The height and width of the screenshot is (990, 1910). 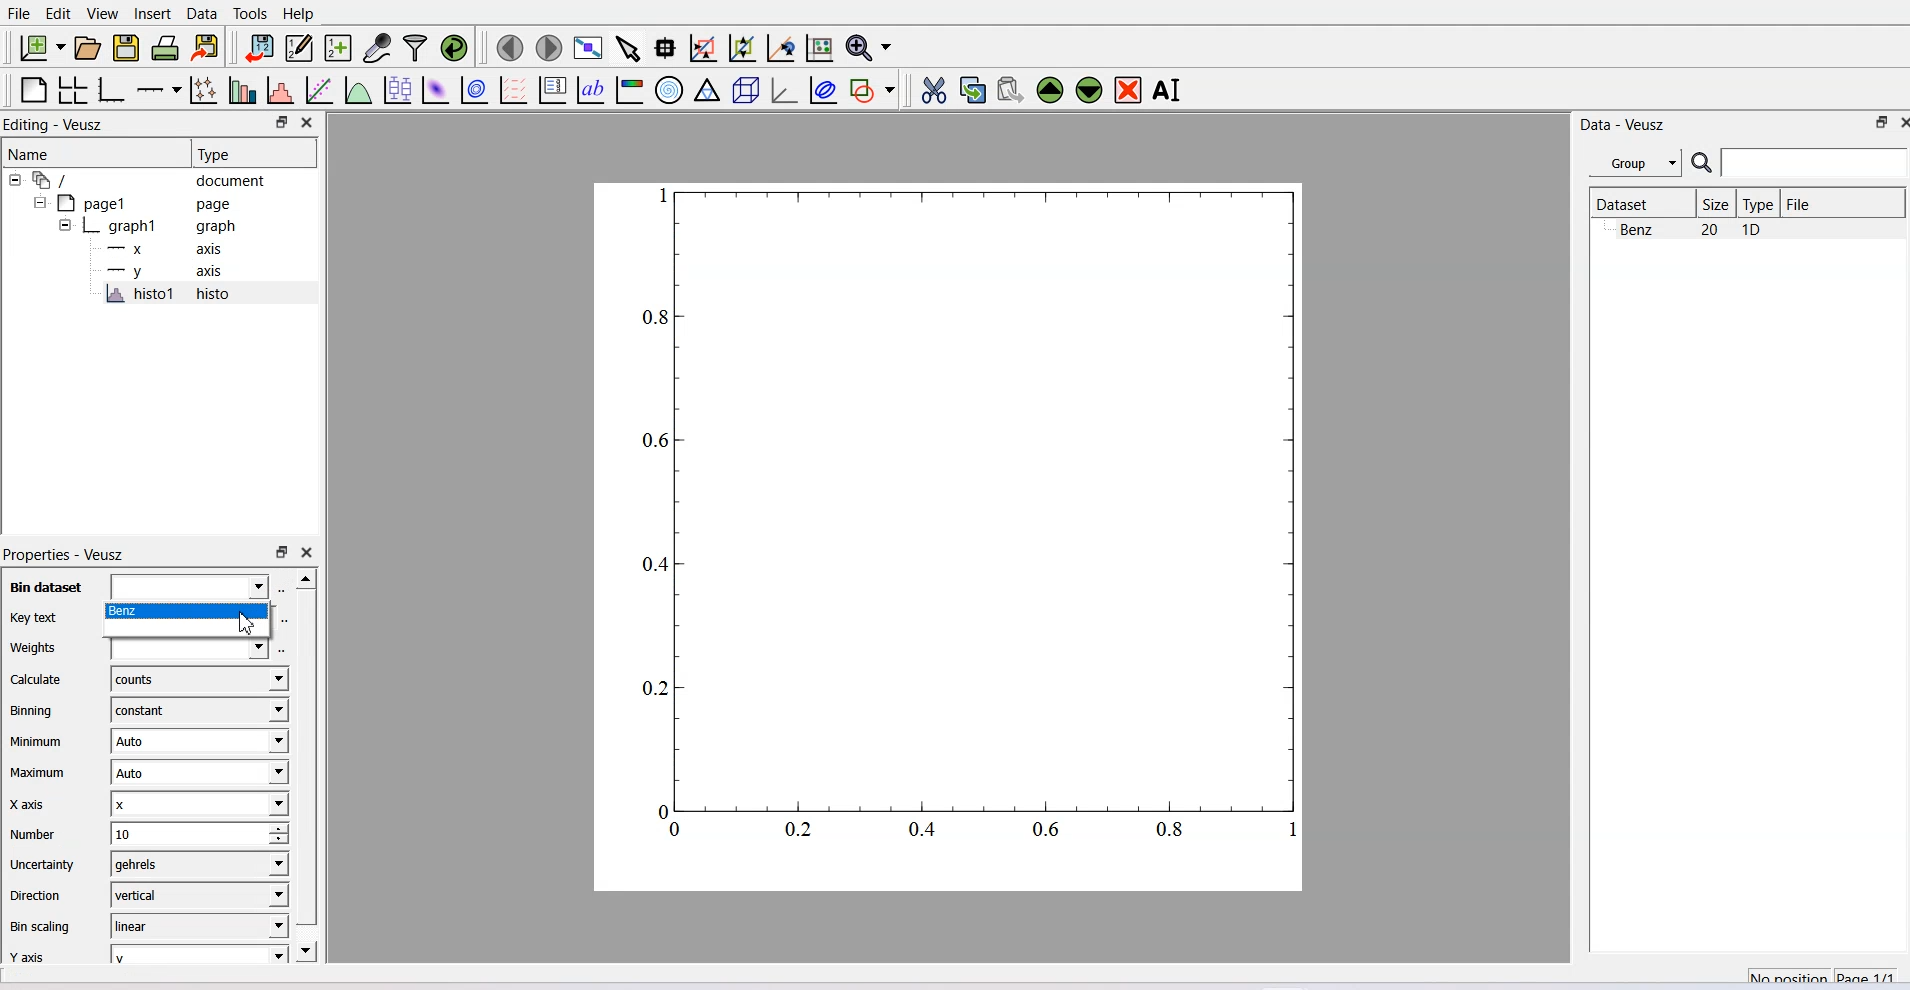 What do you see at coordinates (151, 203) in the screenshot?
I see `Page` at bounding box center [151, 203].